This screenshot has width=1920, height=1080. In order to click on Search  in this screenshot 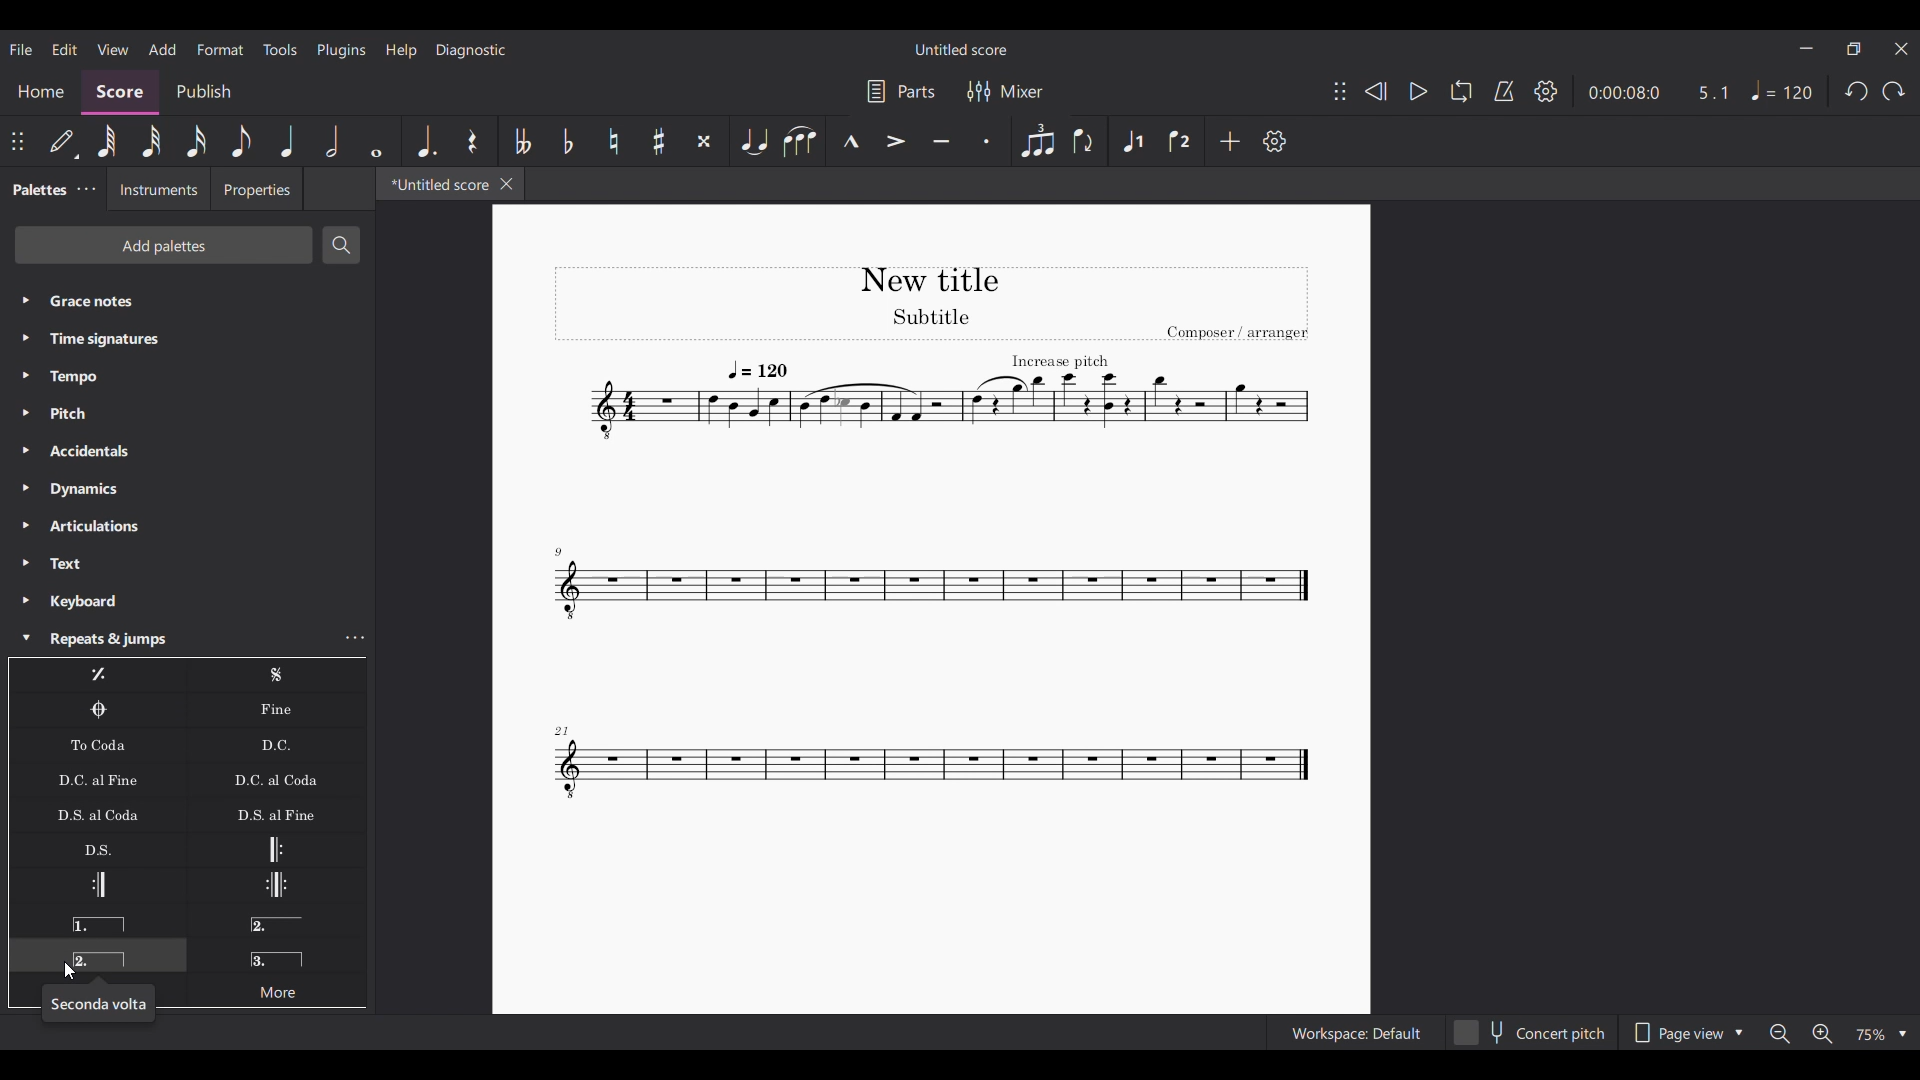, I will do `click(341, 245)`.